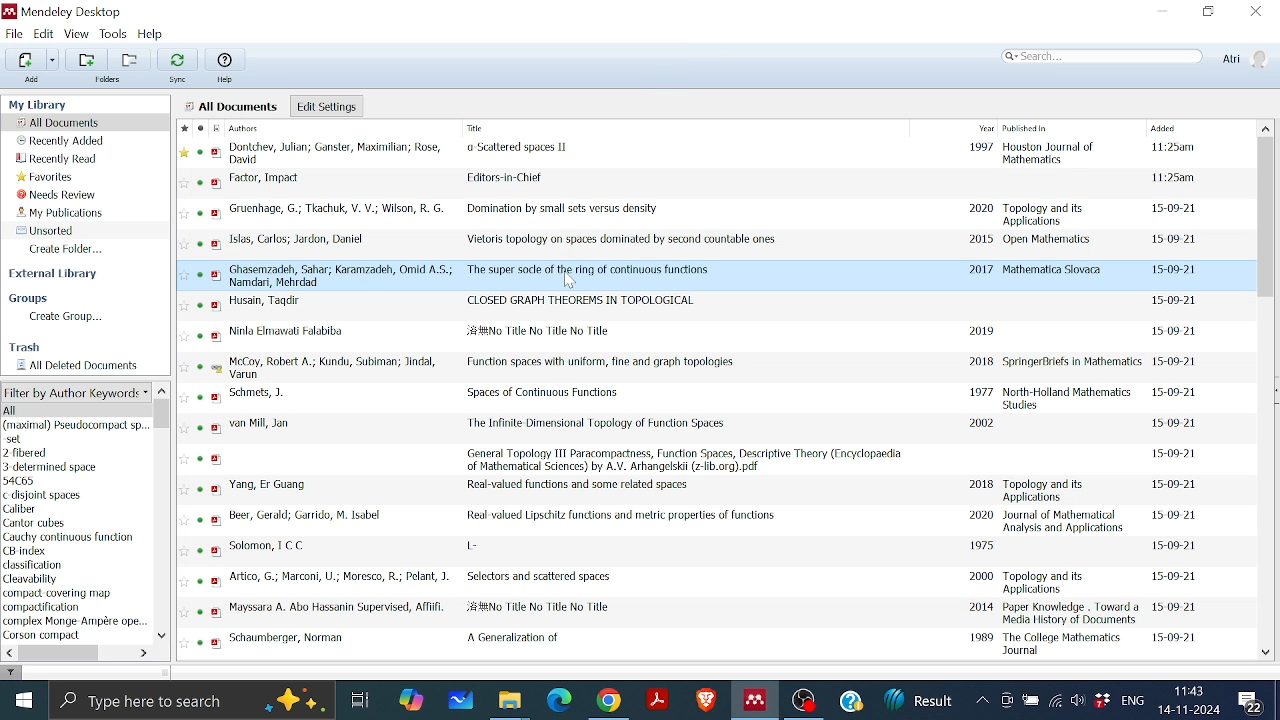 The height and width of the screenshot is (720, 1280). What do you see at coordinates (76, 34) in the screenshot?
I see `View` at bounding box center [76, 34].